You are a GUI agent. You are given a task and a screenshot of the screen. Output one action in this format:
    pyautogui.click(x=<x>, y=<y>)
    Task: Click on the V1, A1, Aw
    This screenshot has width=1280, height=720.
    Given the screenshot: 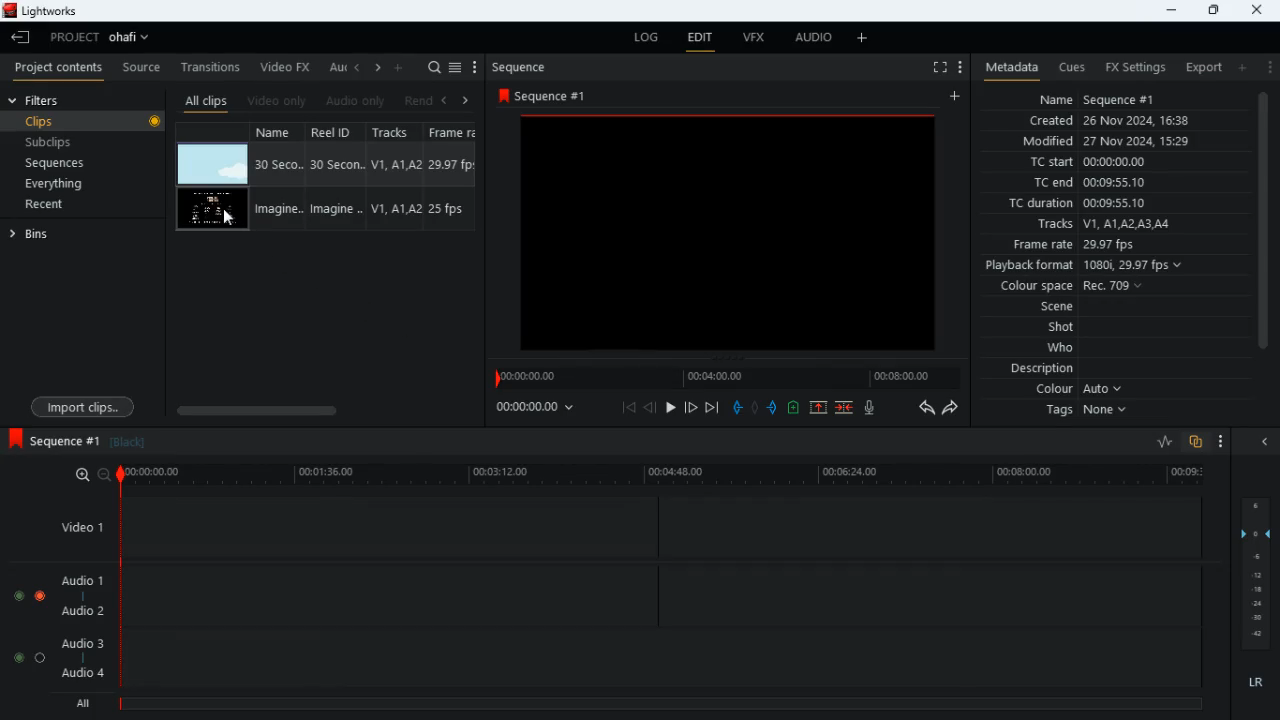 What is the action you would take?
    pyautogui.click(x=395, y=210)
    